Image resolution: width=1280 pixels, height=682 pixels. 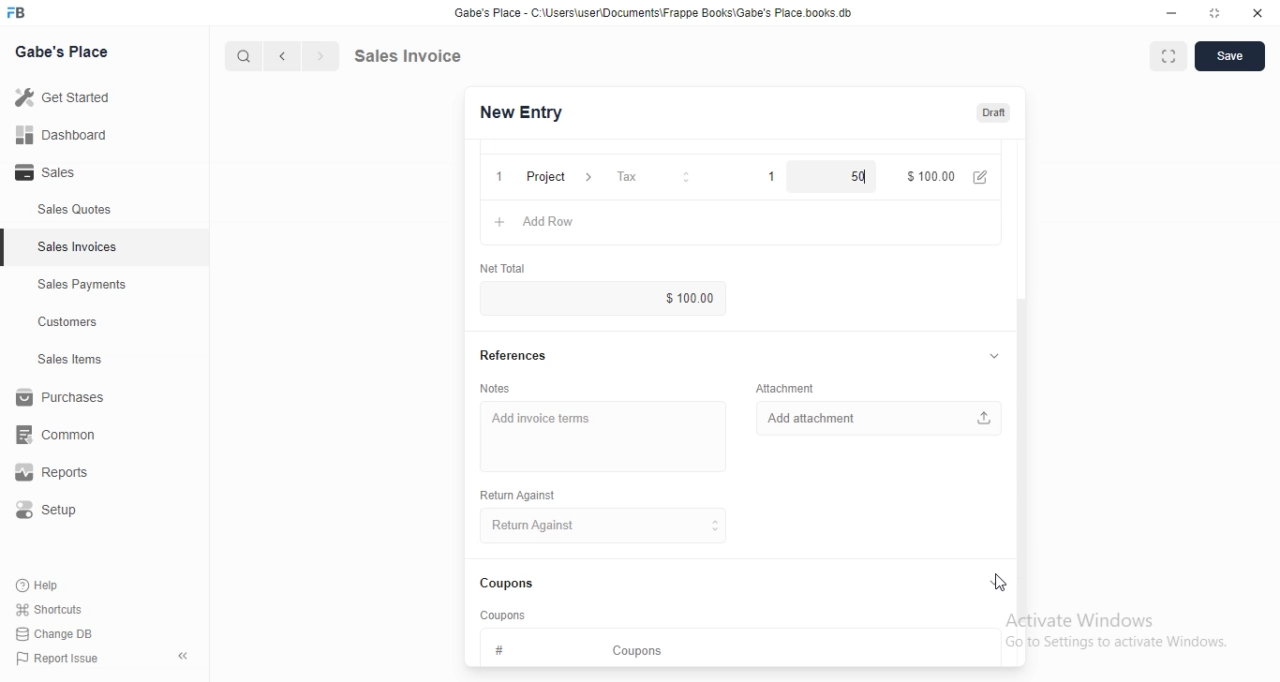 What do you see at coordinates (983, 177) in the screenshot?
I see `edit` at bounding box center [983, 177].